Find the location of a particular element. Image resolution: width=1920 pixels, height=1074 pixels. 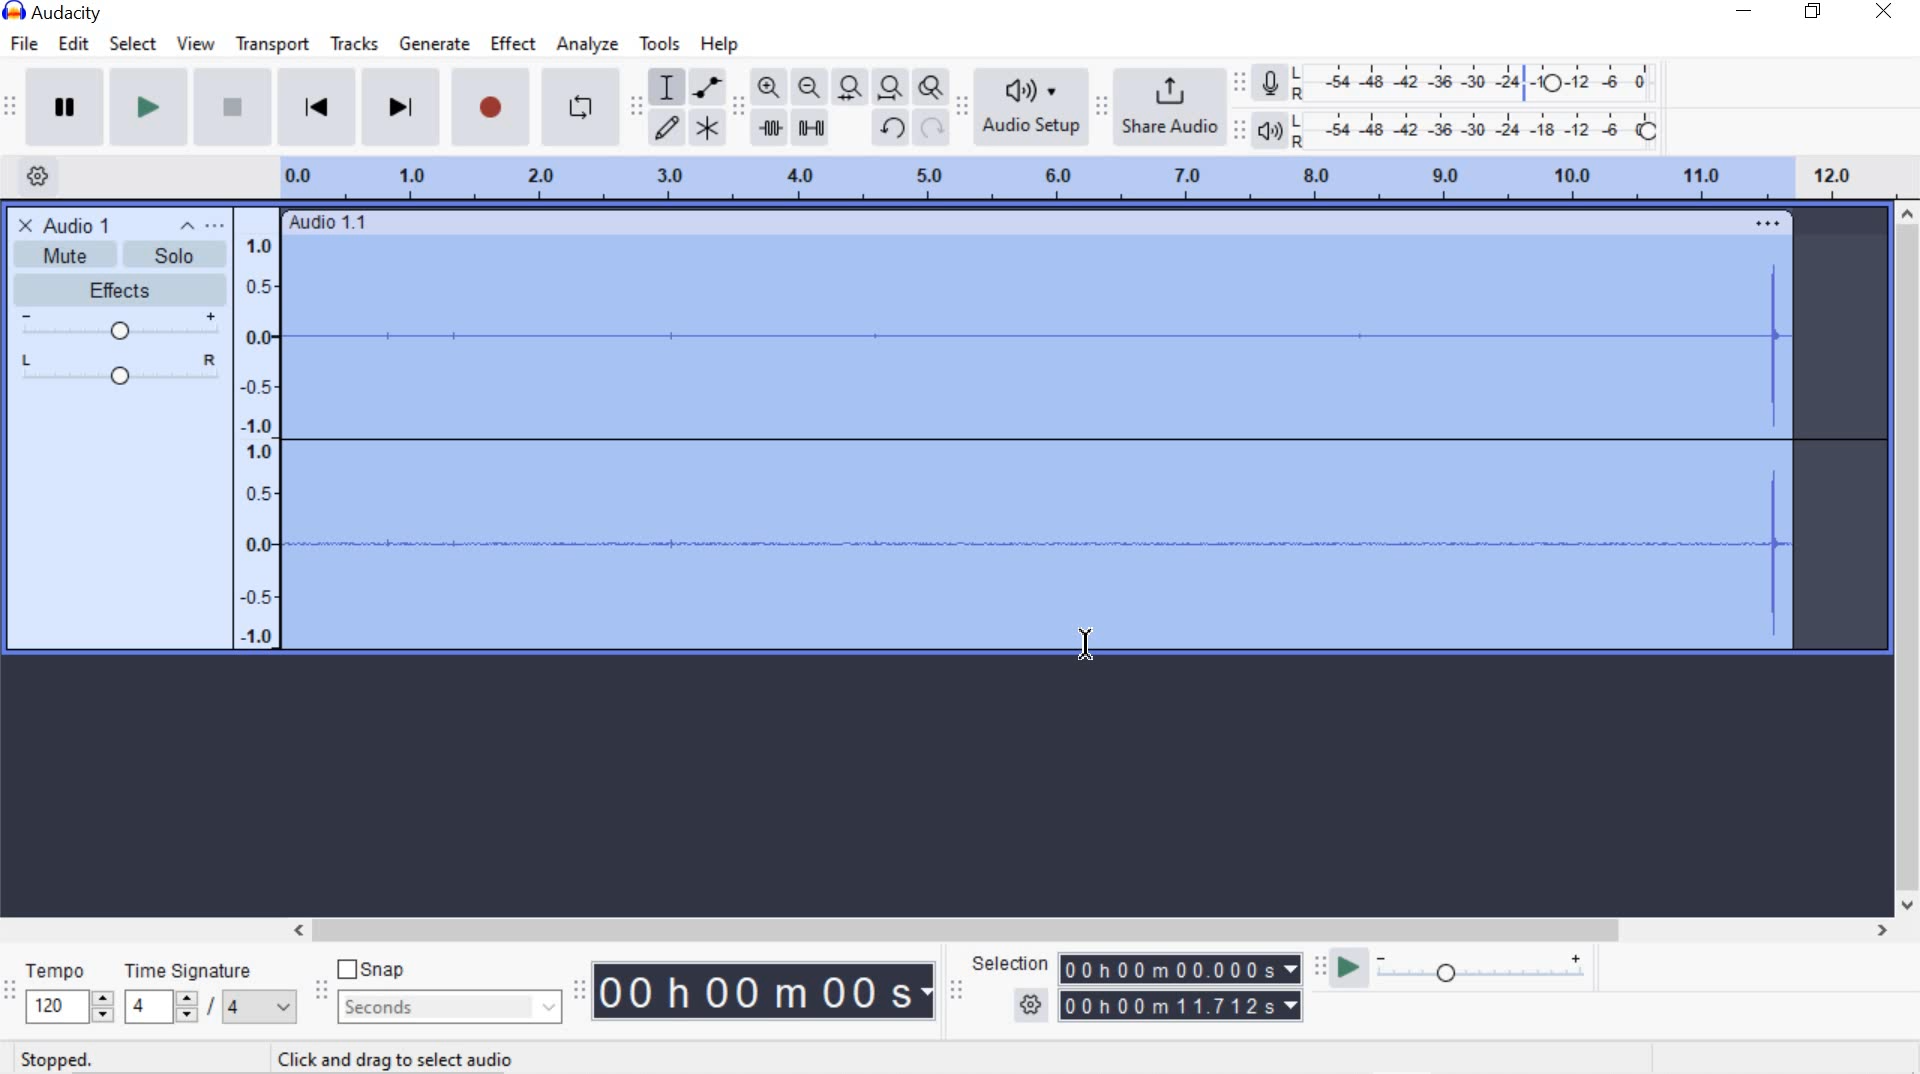

Draw tool is located at coordinates (666, 126).